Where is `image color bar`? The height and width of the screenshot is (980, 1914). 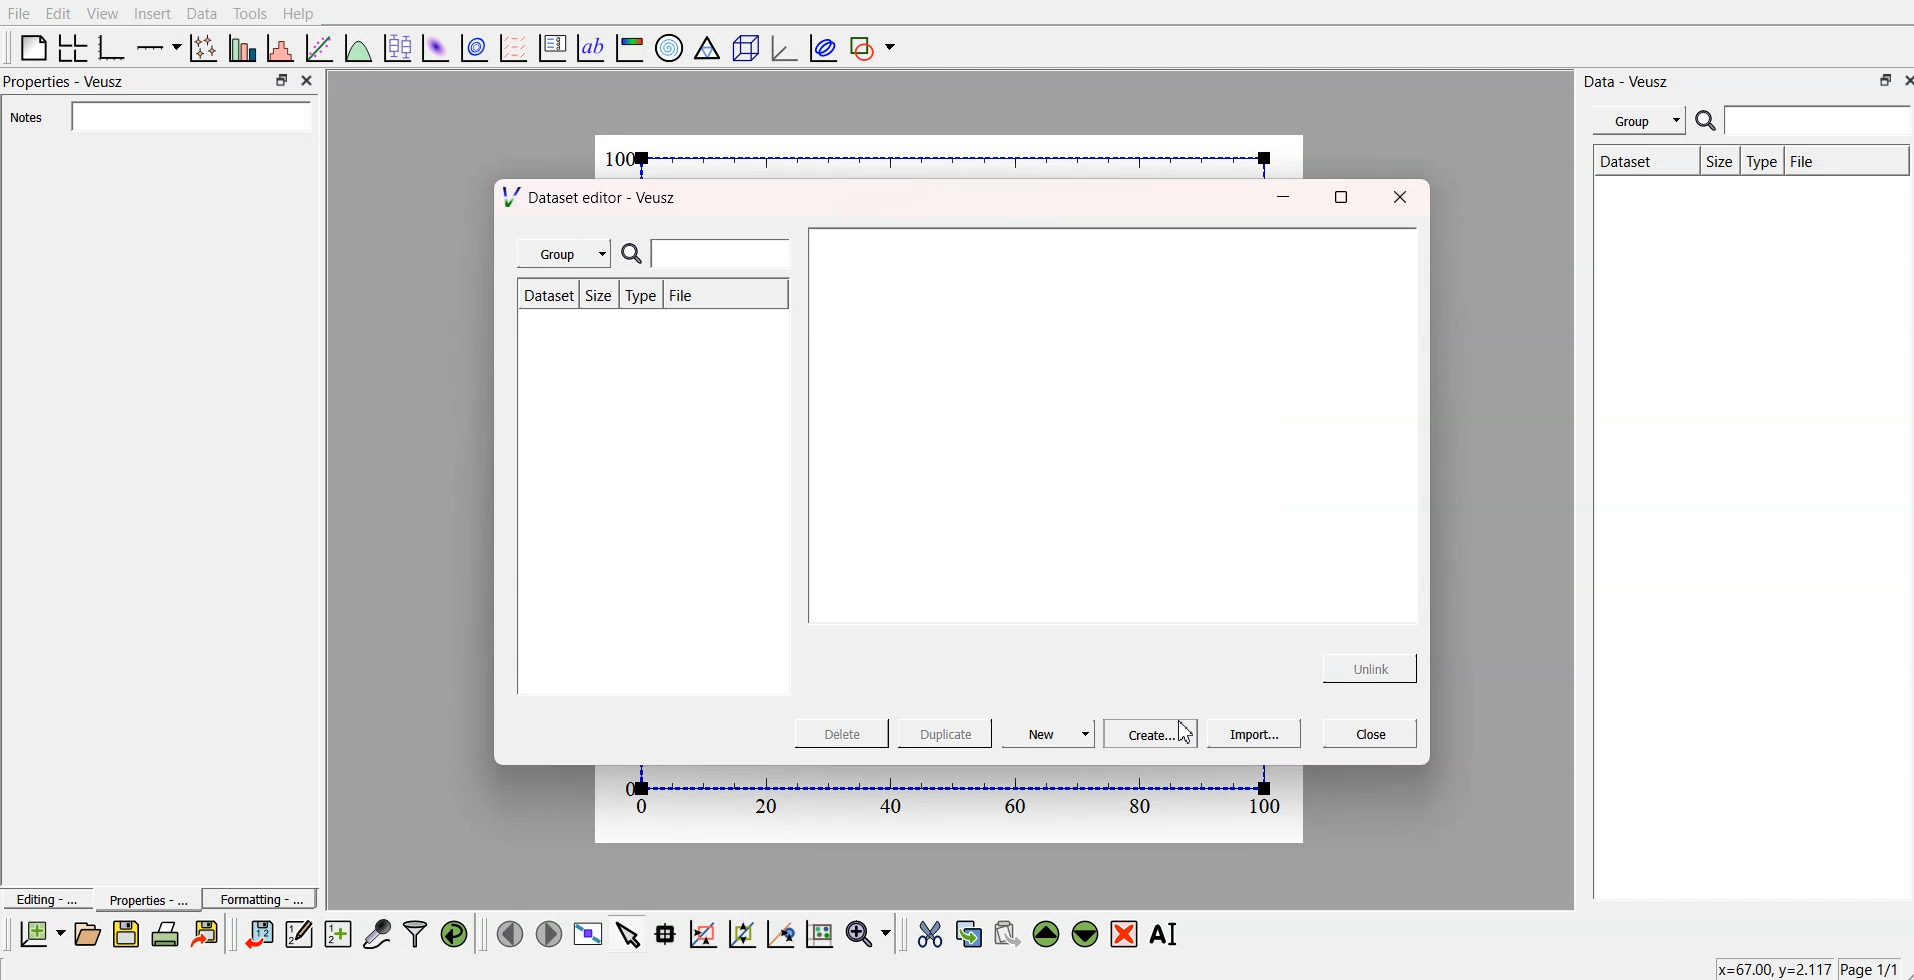 image color bar is located at coordinates (631, 46).